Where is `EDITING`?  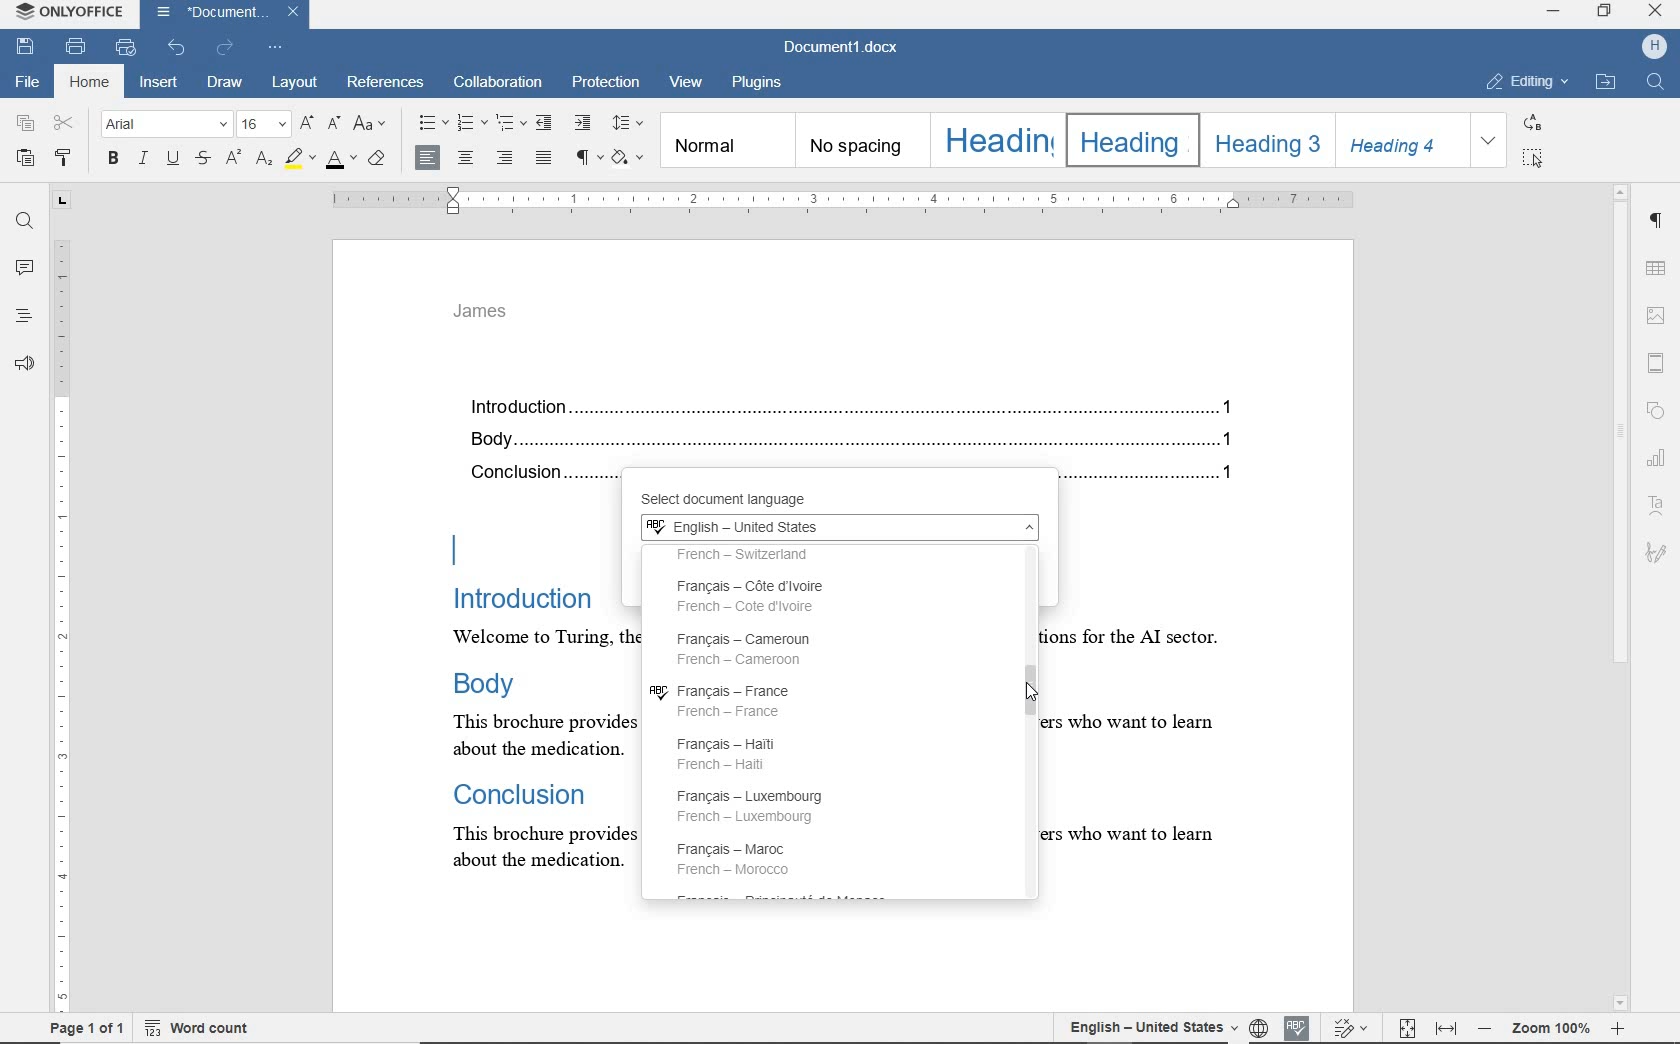 EDITING is located at coordinates (1528, 83).